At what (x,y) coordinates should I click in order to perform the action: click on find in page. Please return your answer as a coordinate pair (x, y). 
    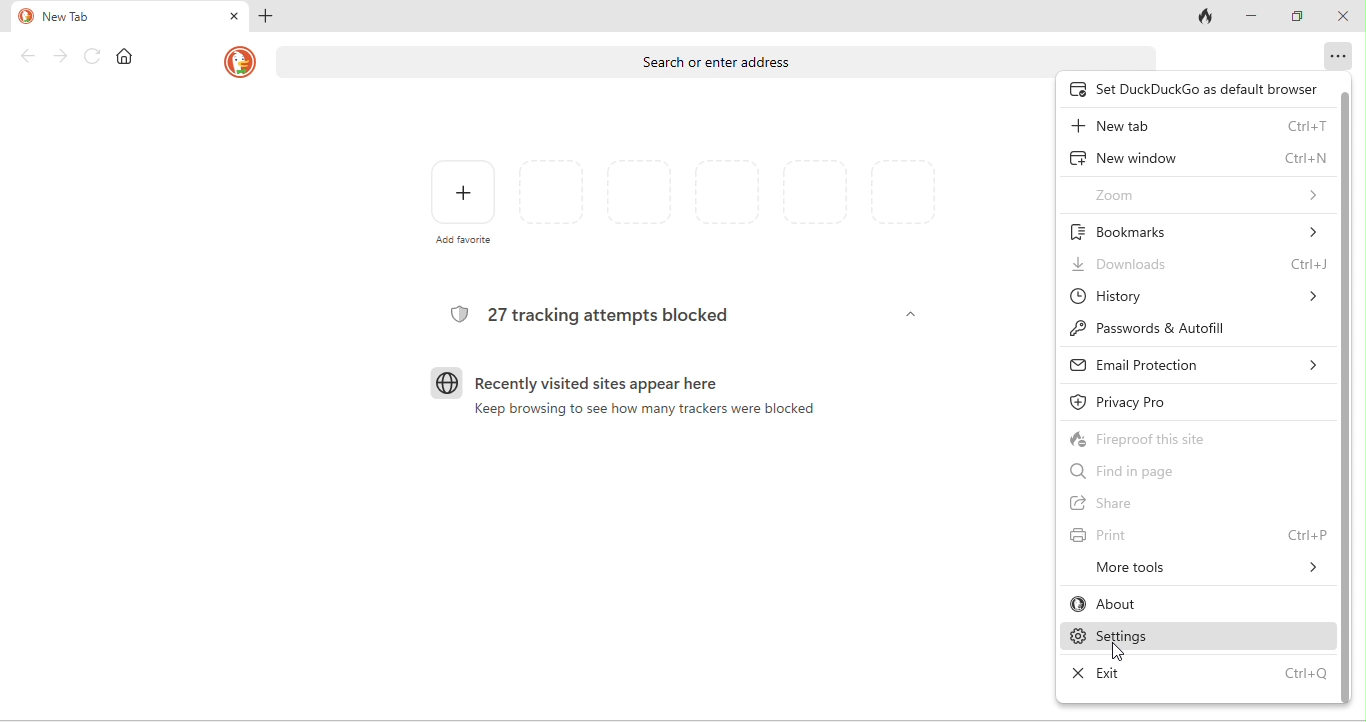
    Looking at the image, I should click on (1155, 475).